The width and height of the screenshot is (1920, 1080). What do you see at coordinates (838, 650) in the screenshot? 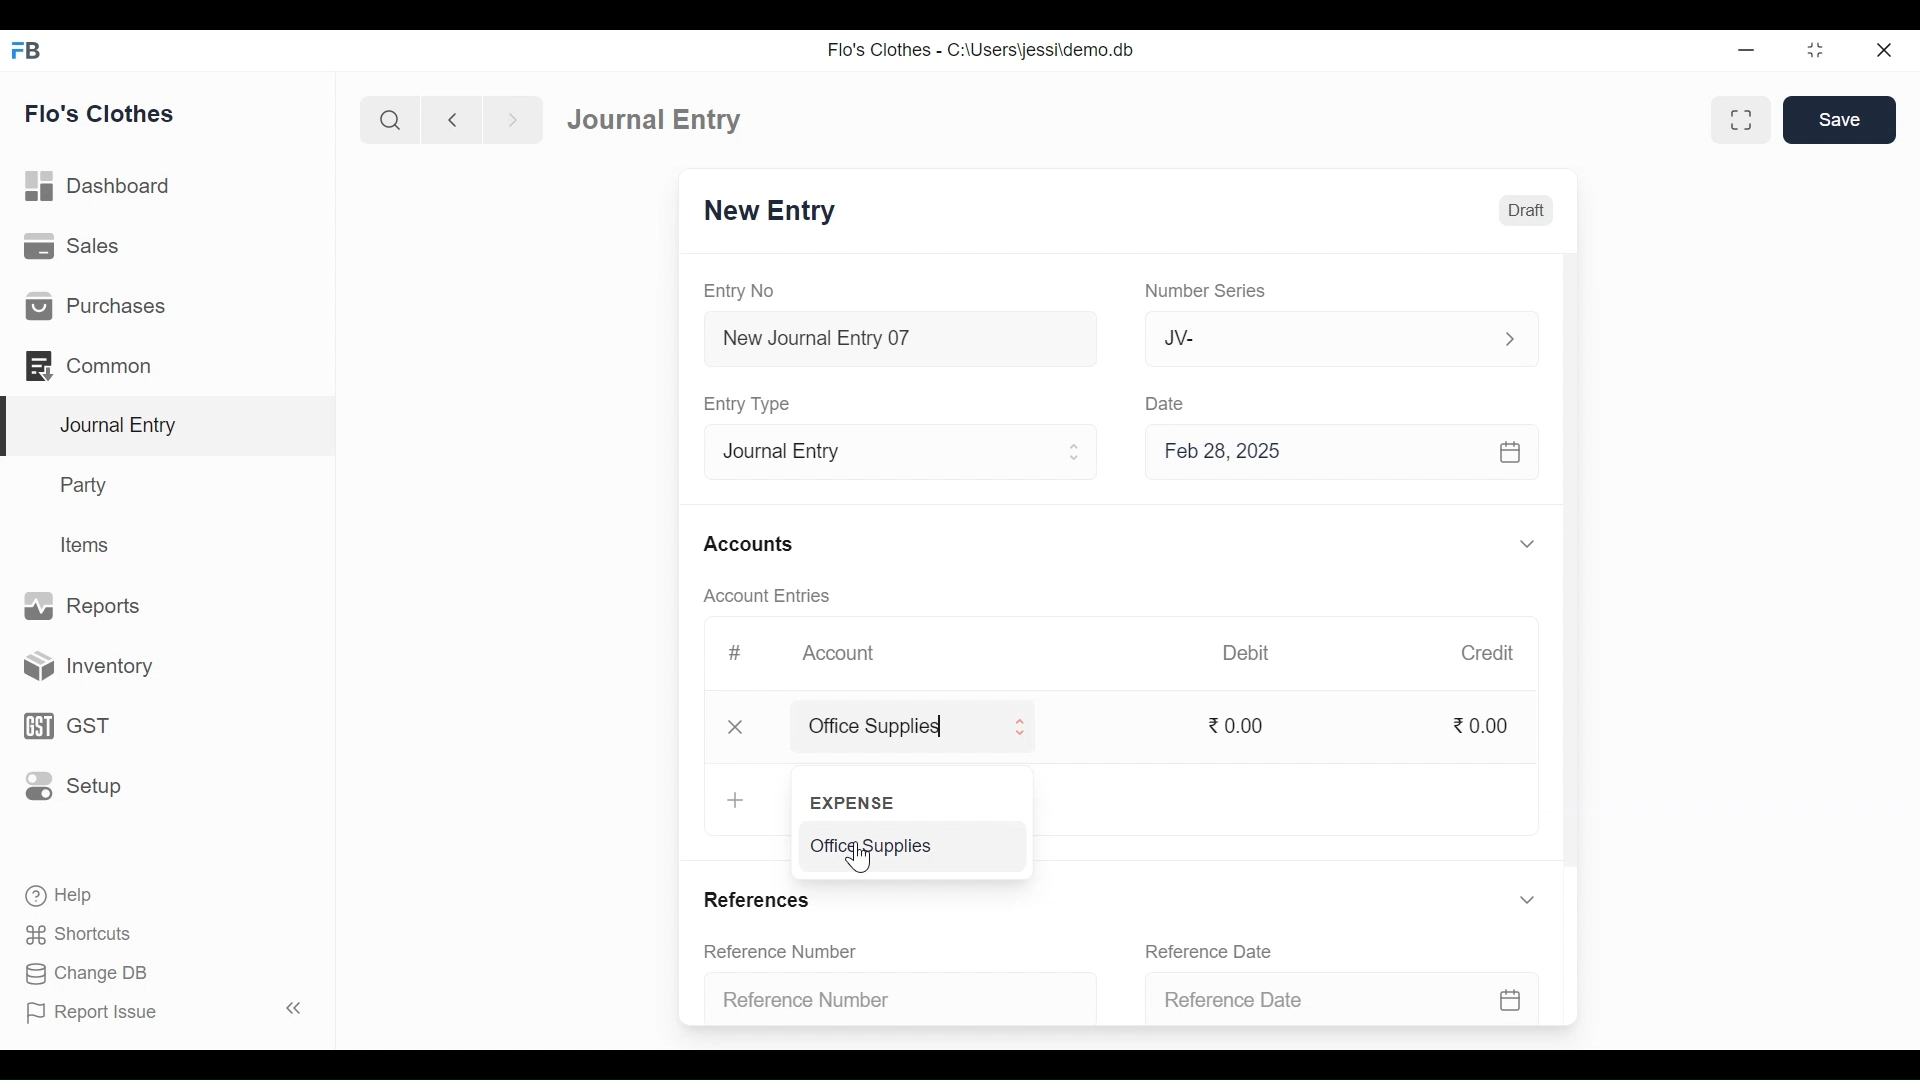
I see `Account` at bounding box center [838, 650].